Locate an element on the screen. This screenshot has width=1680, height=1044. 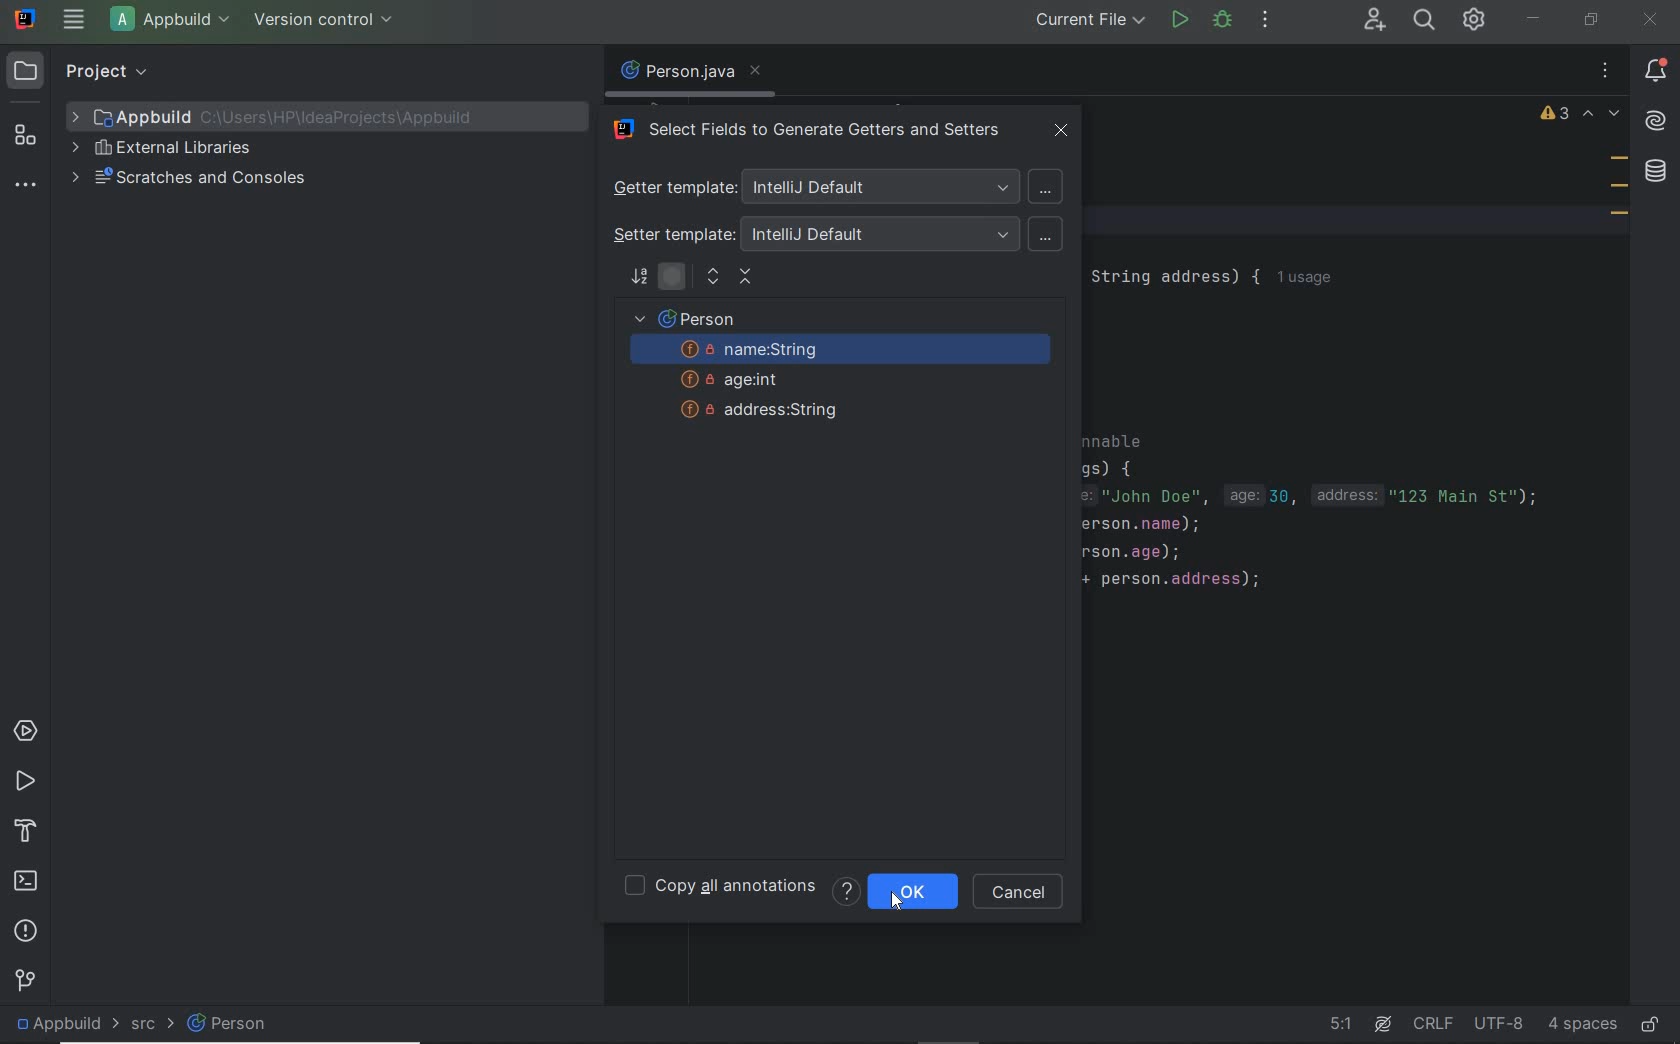
file encoding is located at coordinates (1500, 1024).